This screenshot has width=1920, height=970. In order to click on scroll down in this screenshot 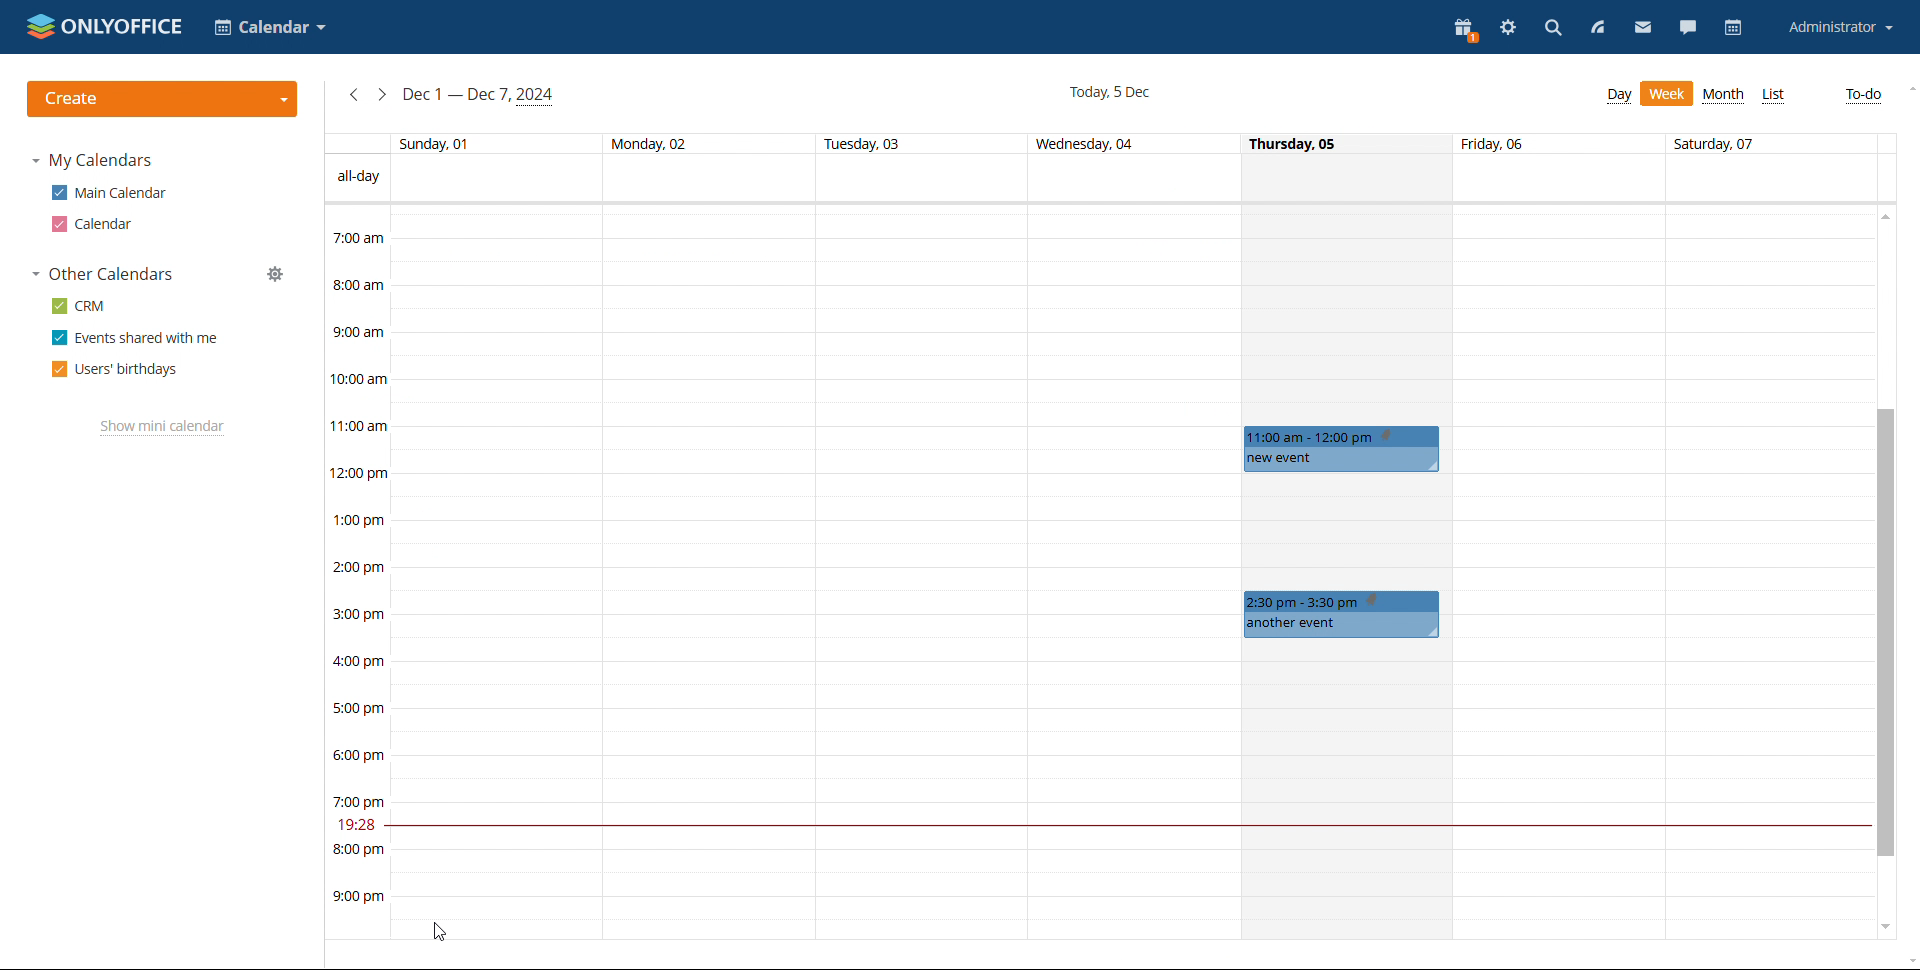, I will do `click(1884, 926)`.